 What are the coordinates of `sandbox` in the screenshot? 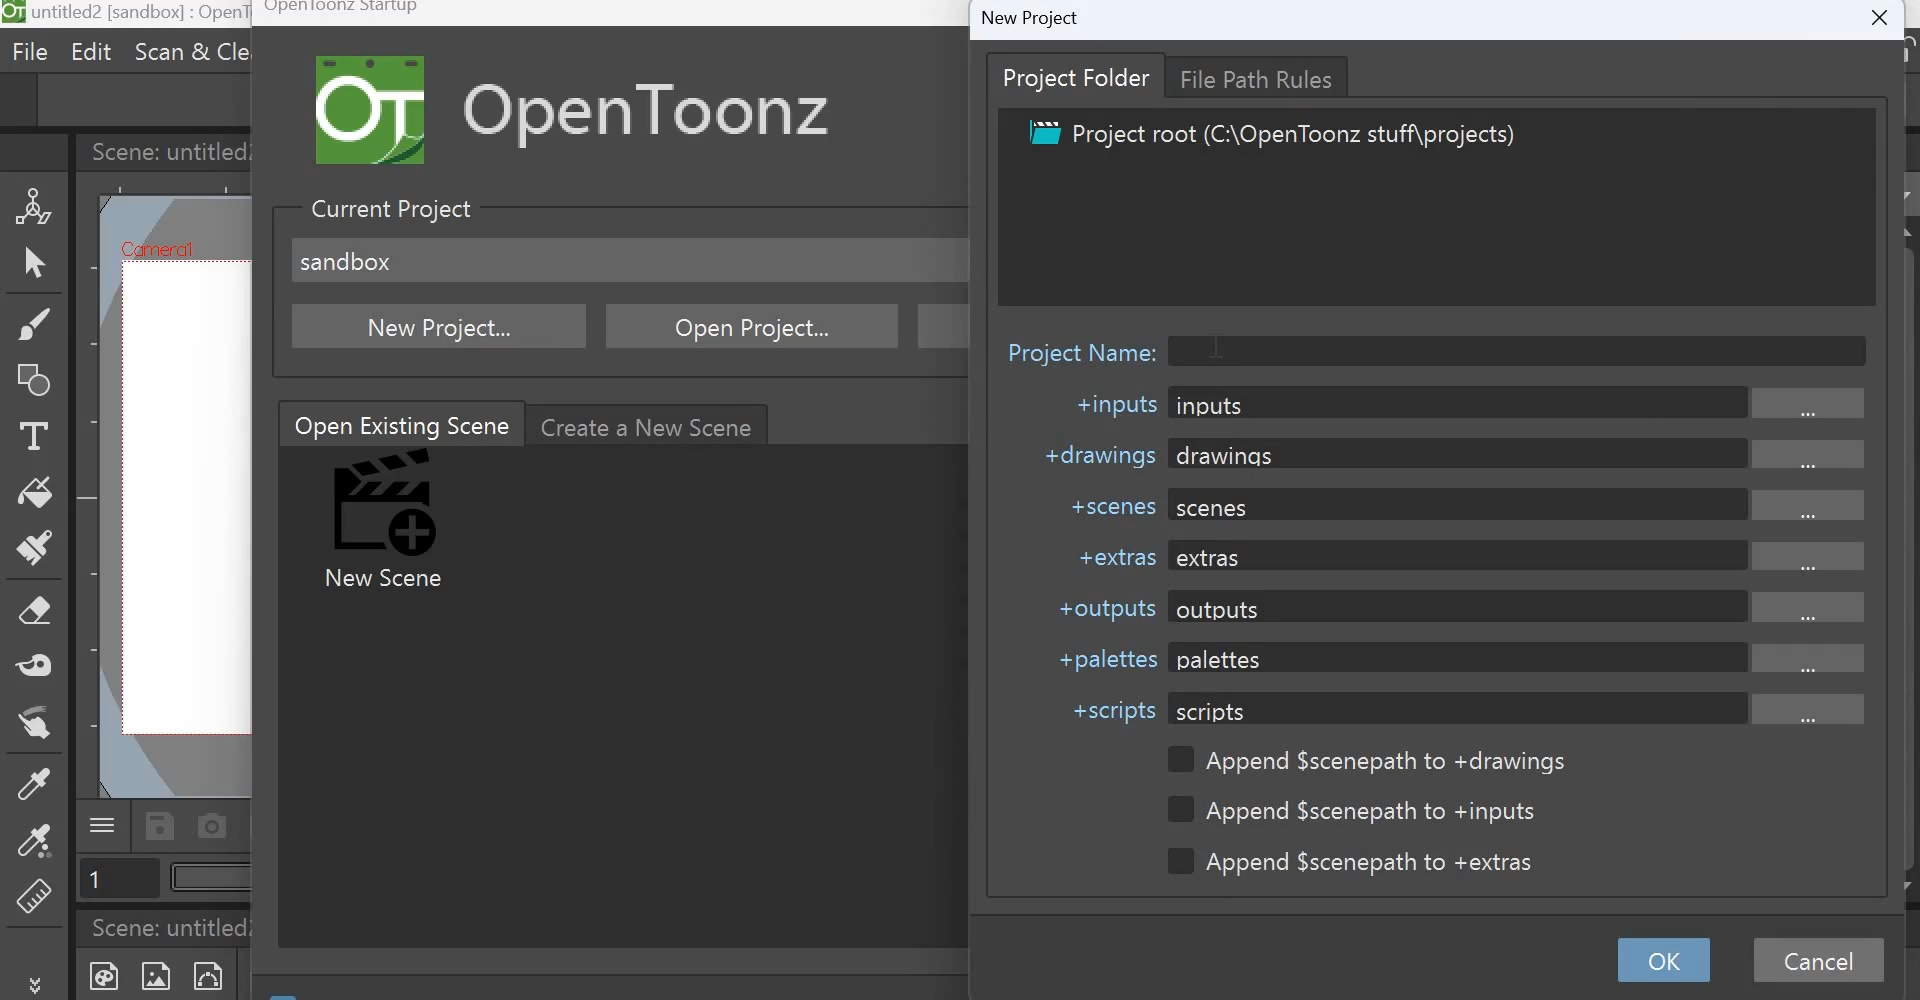 It's located at (346, 261).